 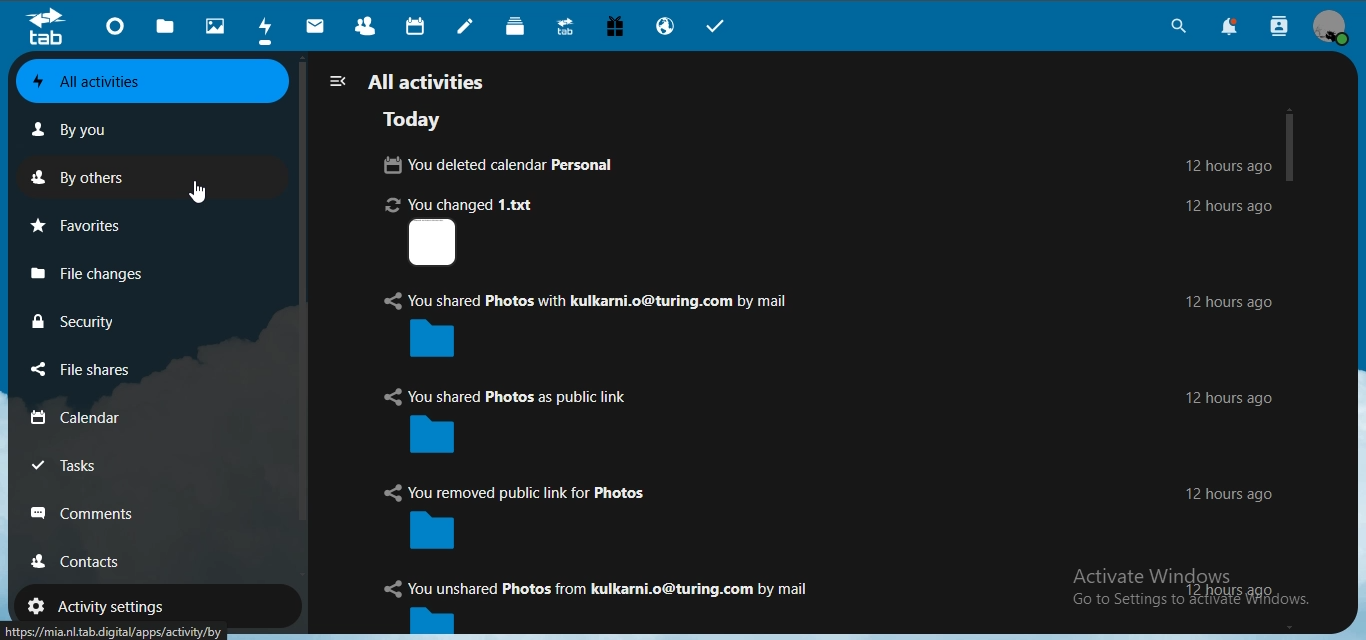 What do you see at coordinates (815, 164) in the screenshot?
I see ` You deleted calendar Personal 12 hours ago` at bounding box center [815, 164].